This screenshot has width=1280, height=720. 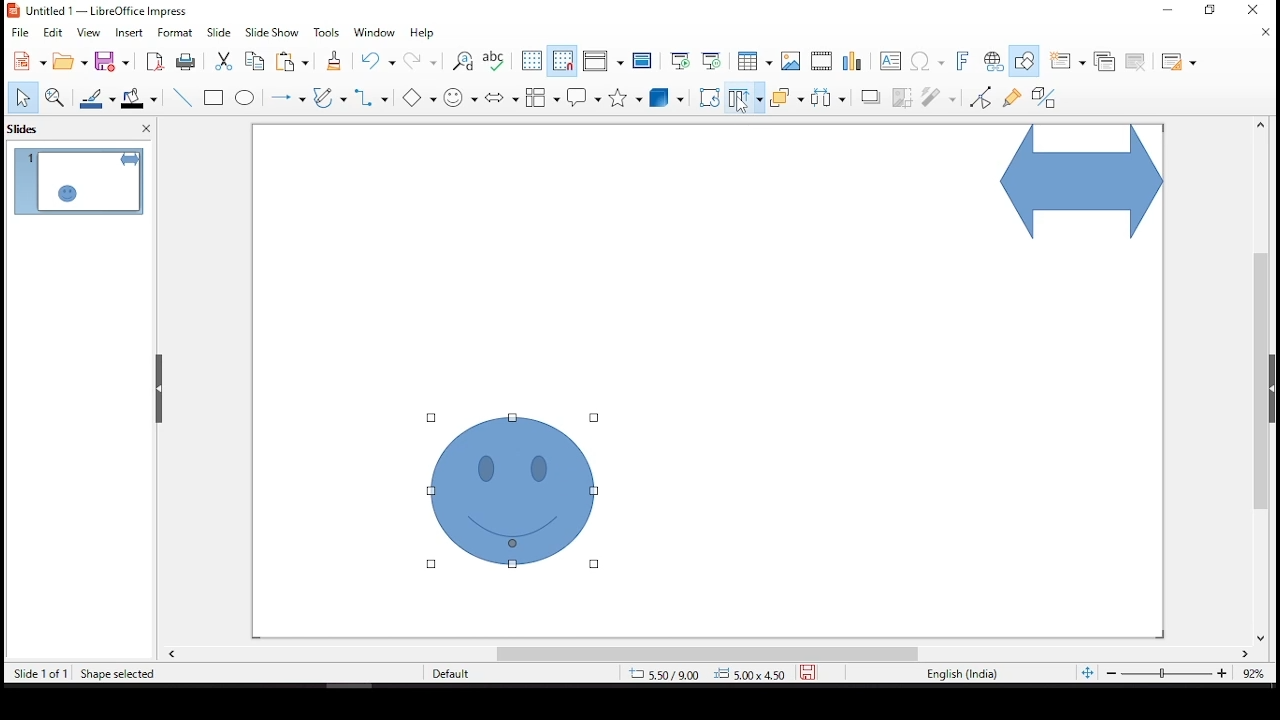 I want to click on ellipse, so click(x=245, y=98).